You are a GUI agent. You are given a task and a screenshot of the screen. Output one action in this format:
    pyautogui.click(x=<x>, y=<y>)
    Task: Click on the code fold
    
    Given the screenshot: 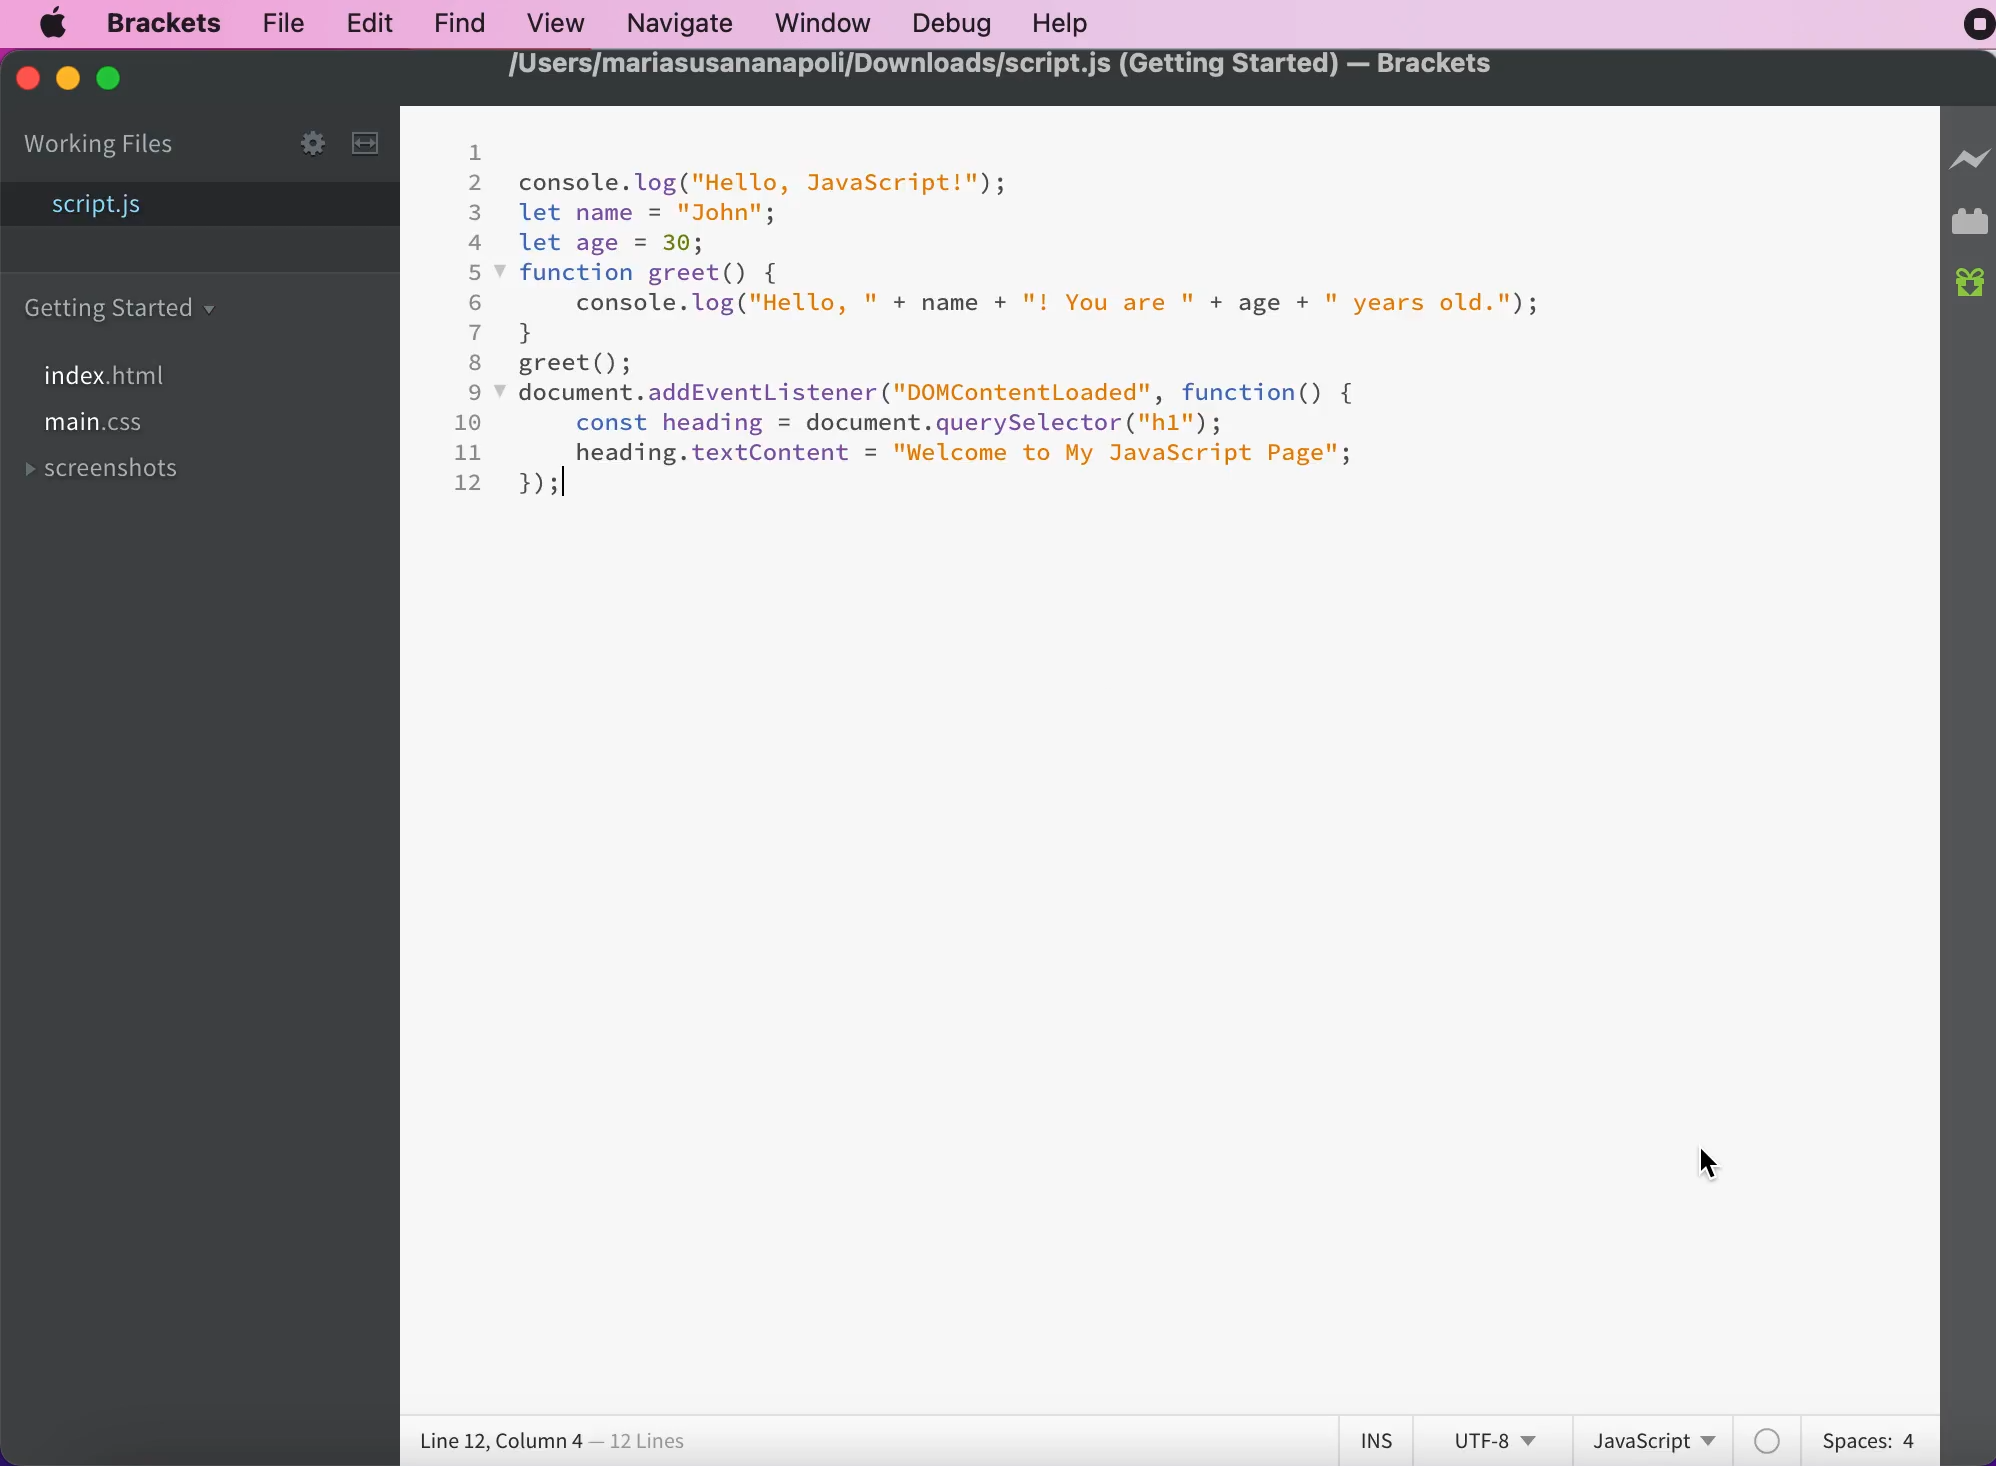 What is the action you would take?
    pyautogui.click(x=502, y=393)
    